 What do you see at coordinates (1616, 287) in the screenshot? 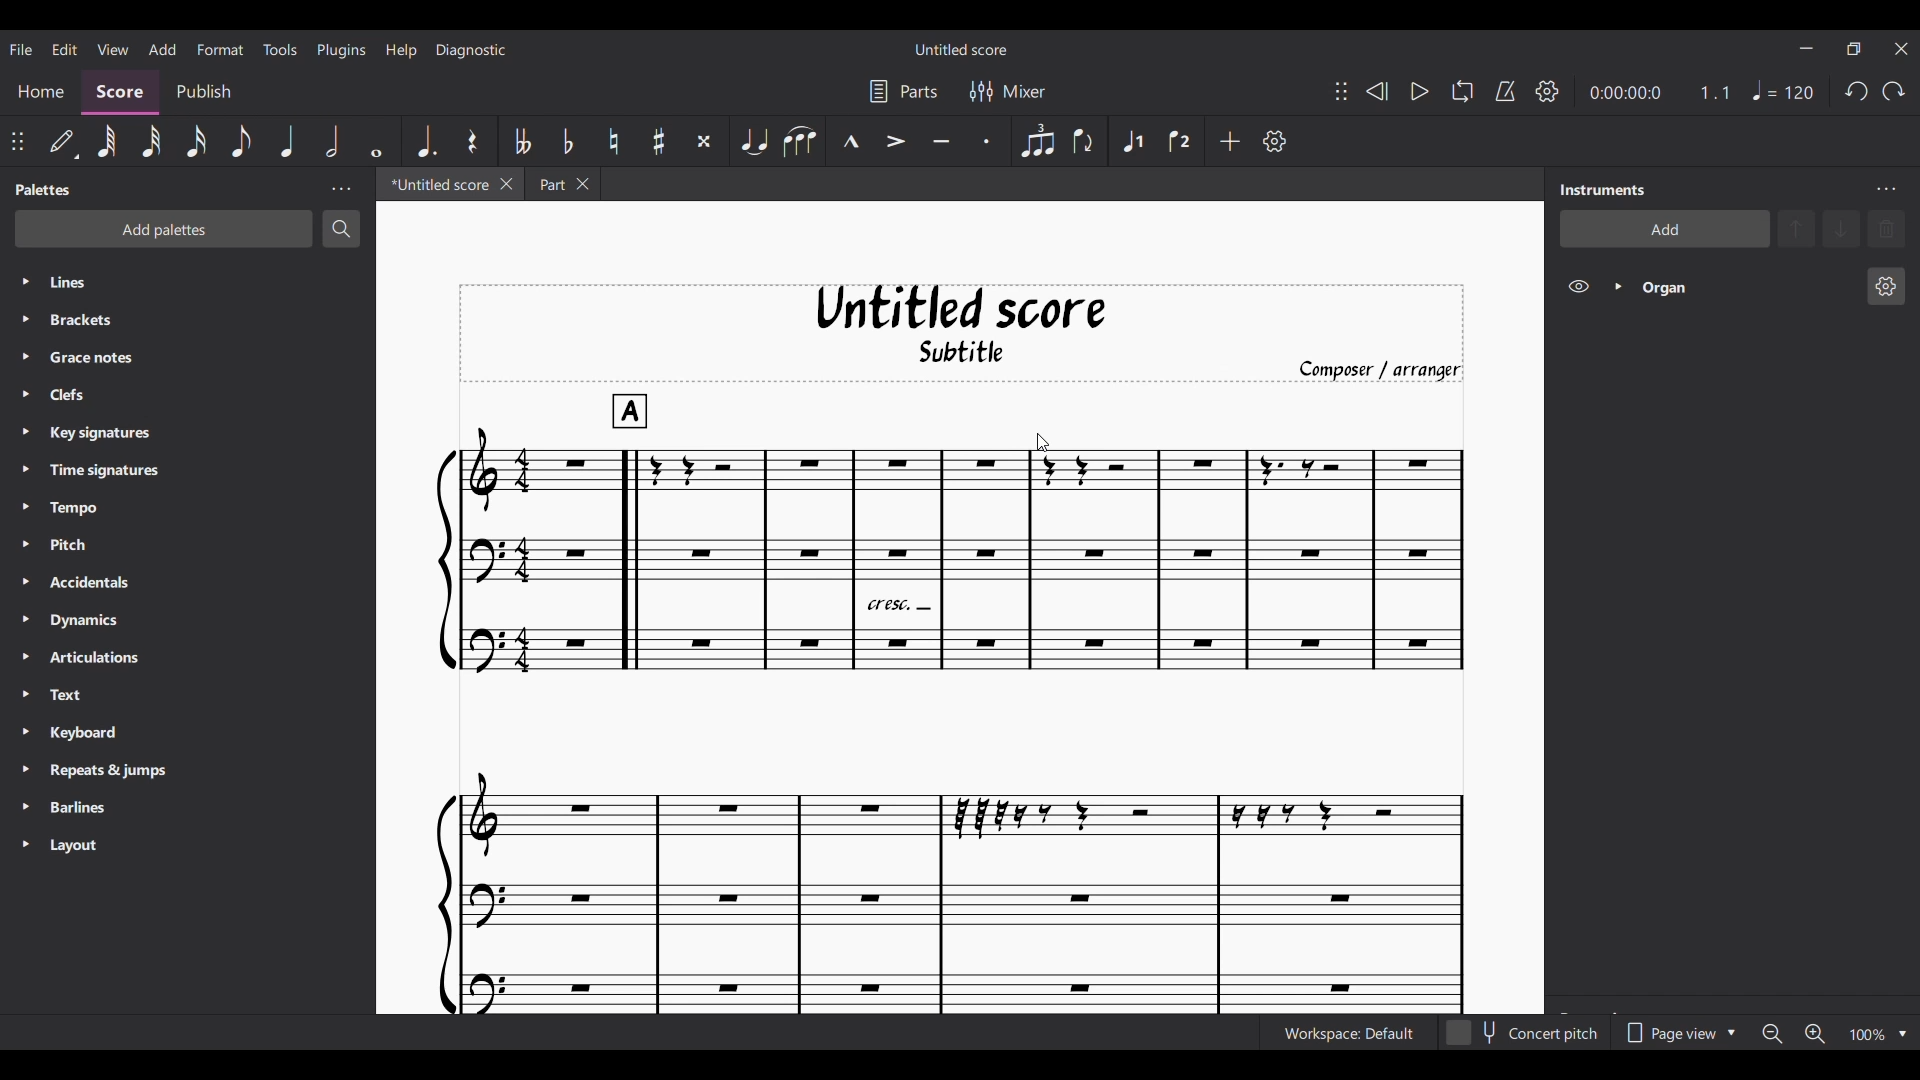
I see `Expand Organ` at bounding box center [1616, 287].